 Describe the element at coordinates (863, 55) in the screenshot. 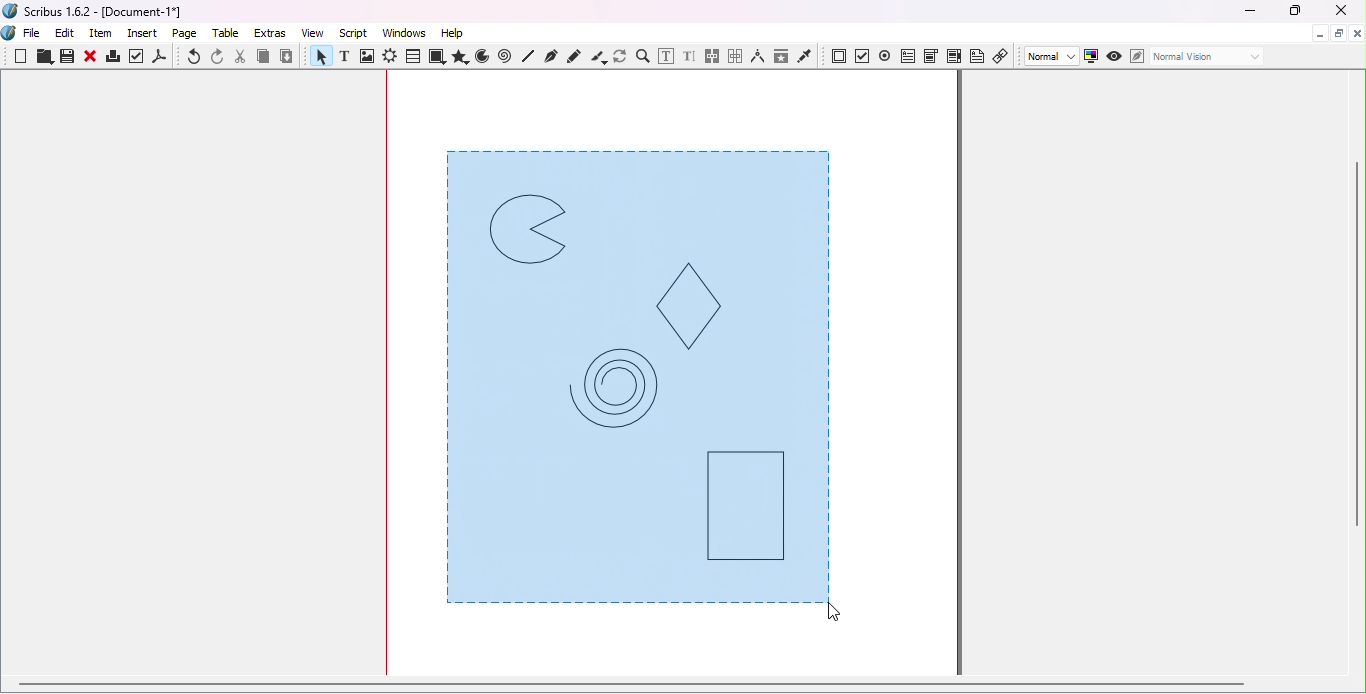

I see `PDF check button` at that location.